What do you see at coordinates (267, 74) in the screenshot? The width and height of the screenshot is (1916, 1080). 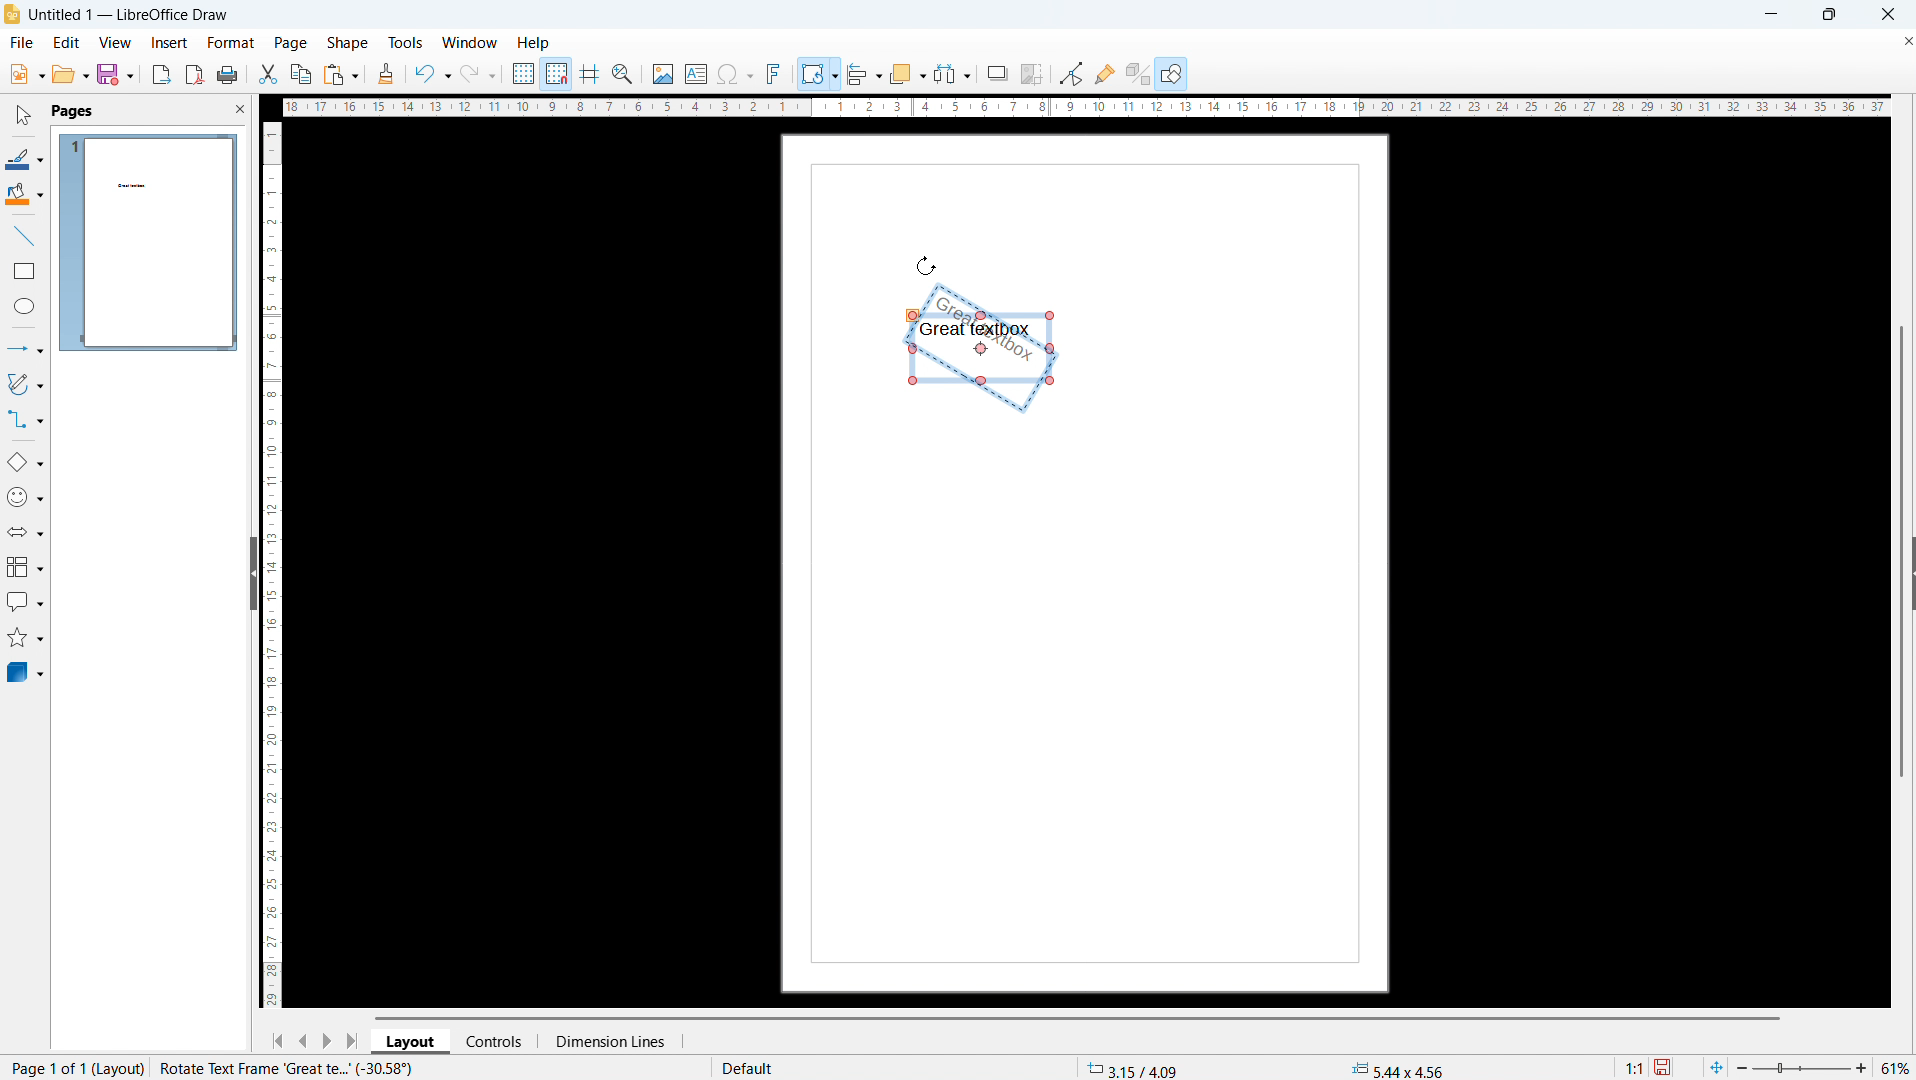 I see `cut` at bounding box center [267, 74].